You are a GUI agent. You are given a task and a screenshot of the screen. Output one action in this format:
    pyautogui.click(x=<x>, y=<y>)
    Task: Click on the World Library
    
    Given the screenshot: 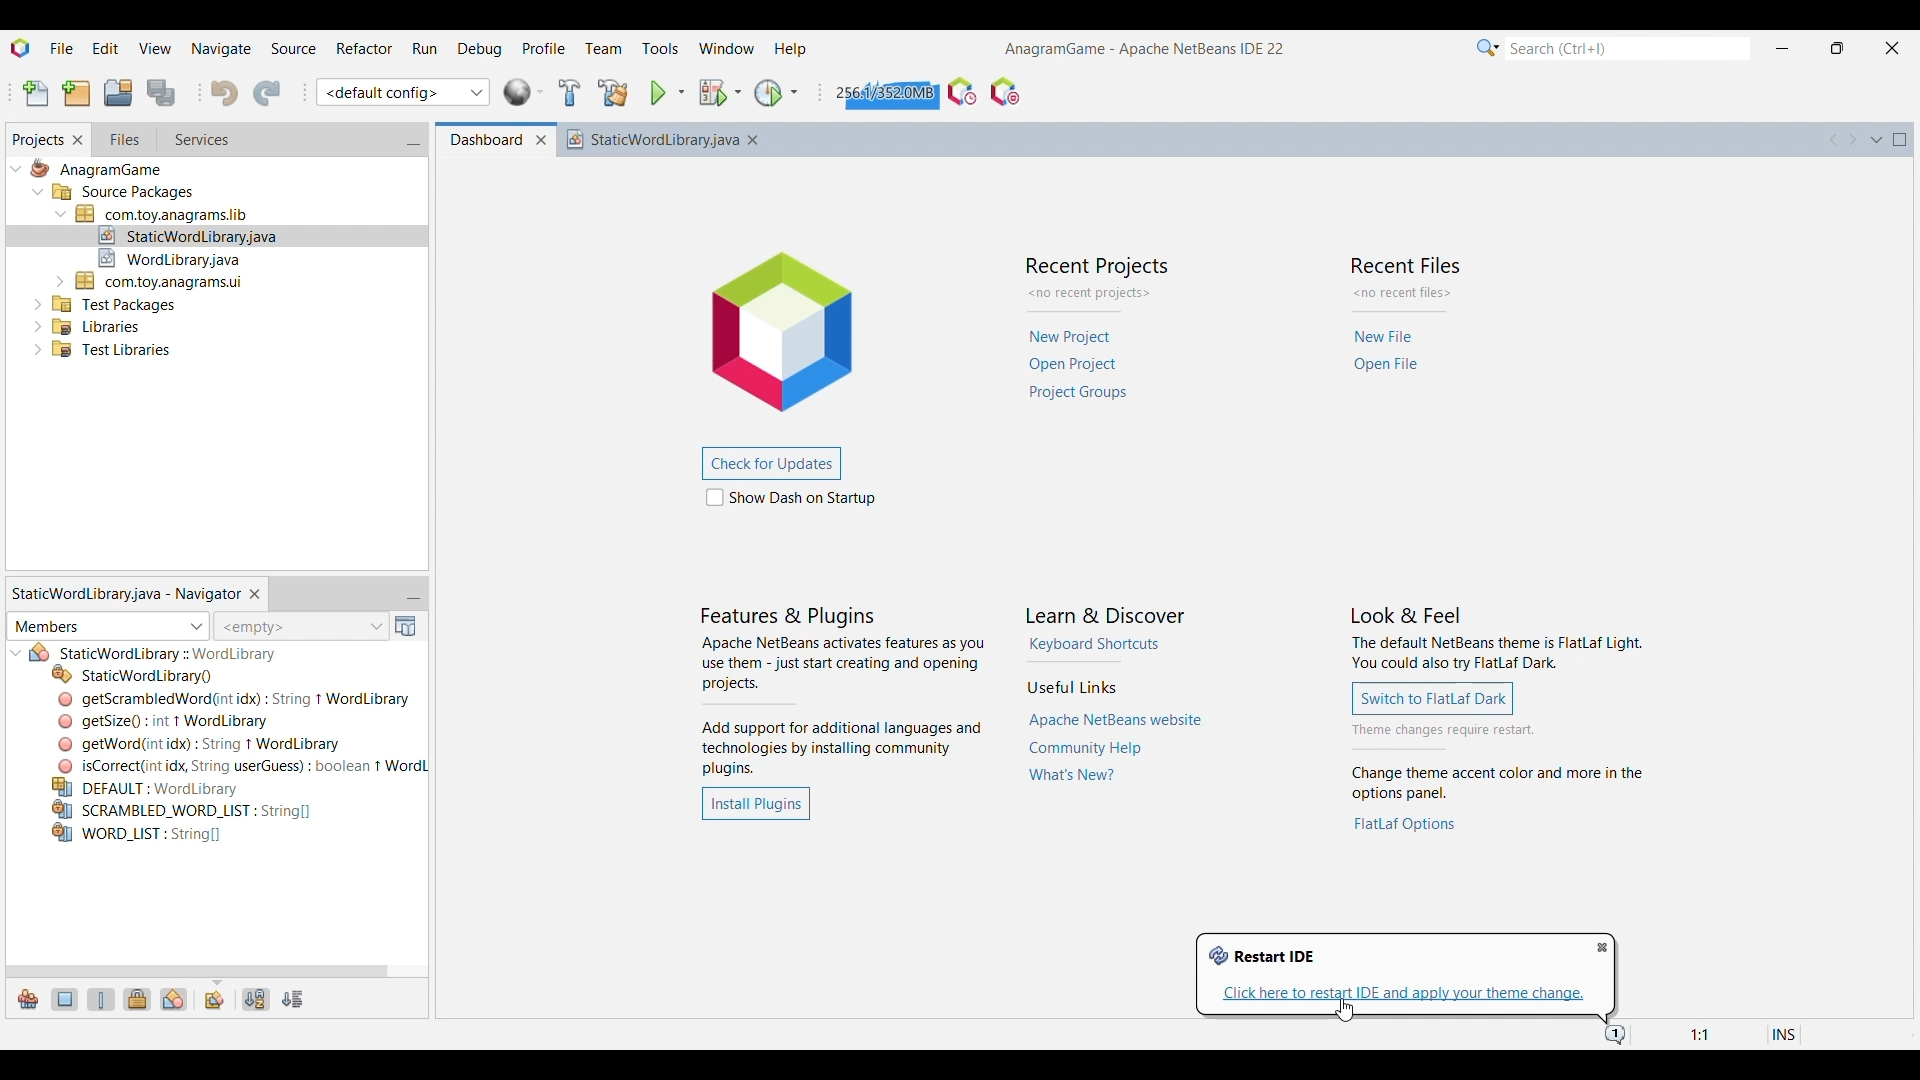 What is the action you would take?
    pyautogui.click(x=524, y=92)
    